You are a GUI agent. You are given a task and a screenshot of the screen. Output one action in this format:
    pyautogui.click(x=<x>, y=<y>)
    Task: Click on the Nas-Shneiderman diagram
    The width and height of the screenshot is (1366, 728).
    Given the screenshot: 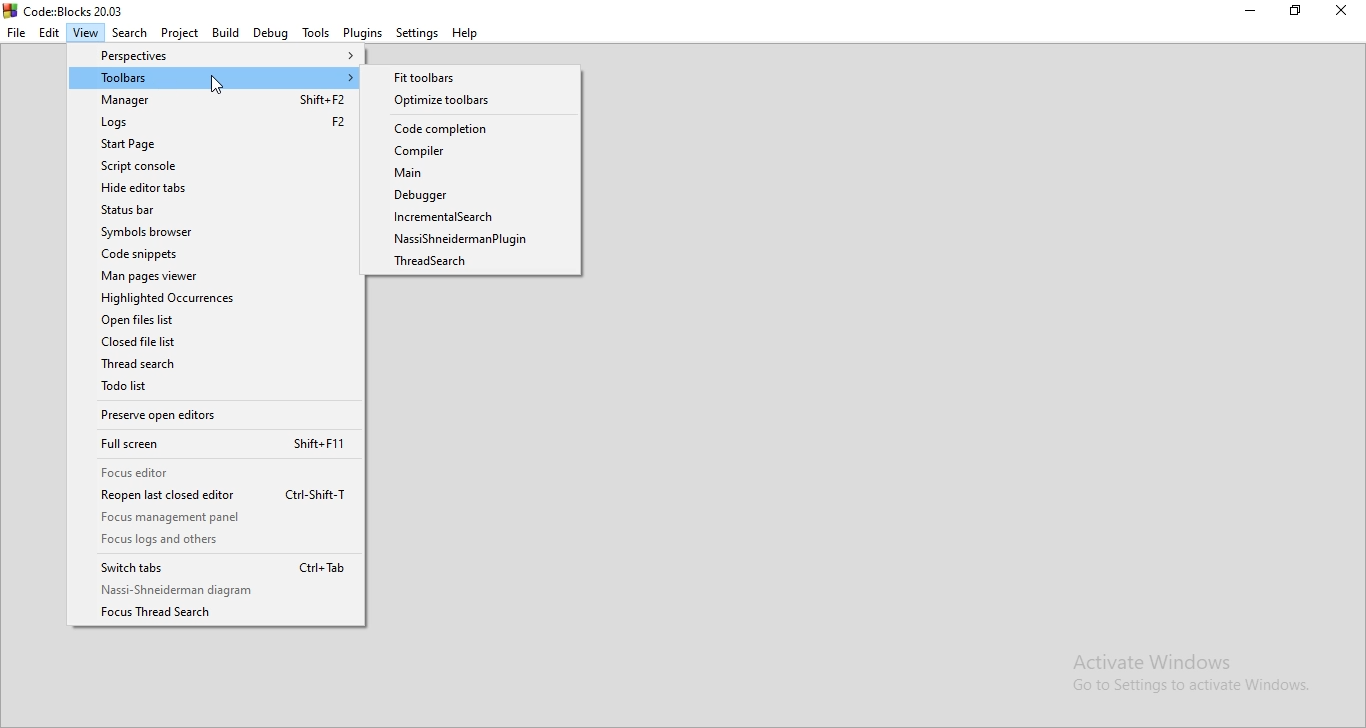 What is the action you would take?
    pyautogui.click(x=215, y=591)
    